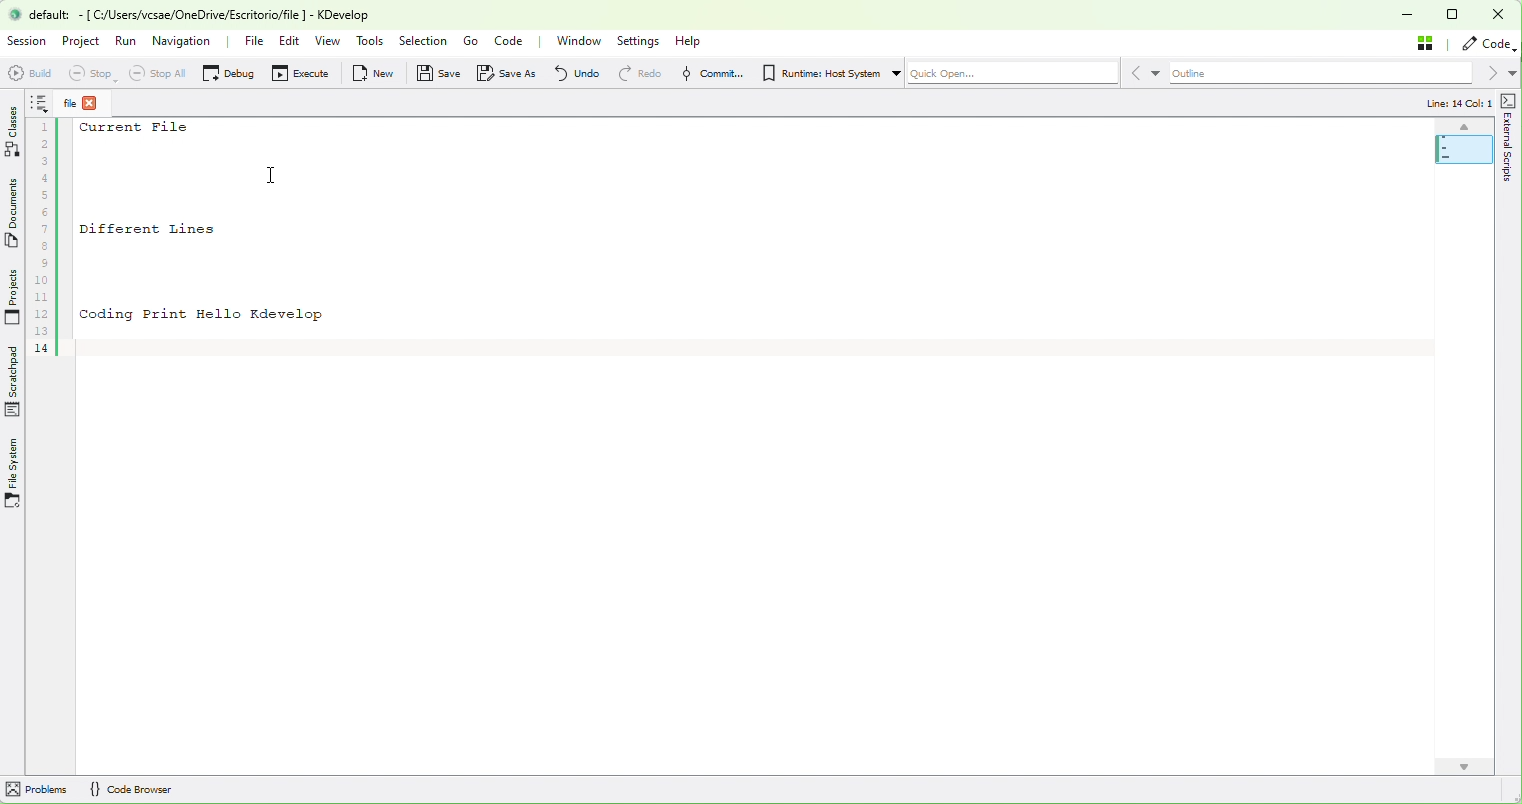  I want to click on Settings, so click(642, 42).